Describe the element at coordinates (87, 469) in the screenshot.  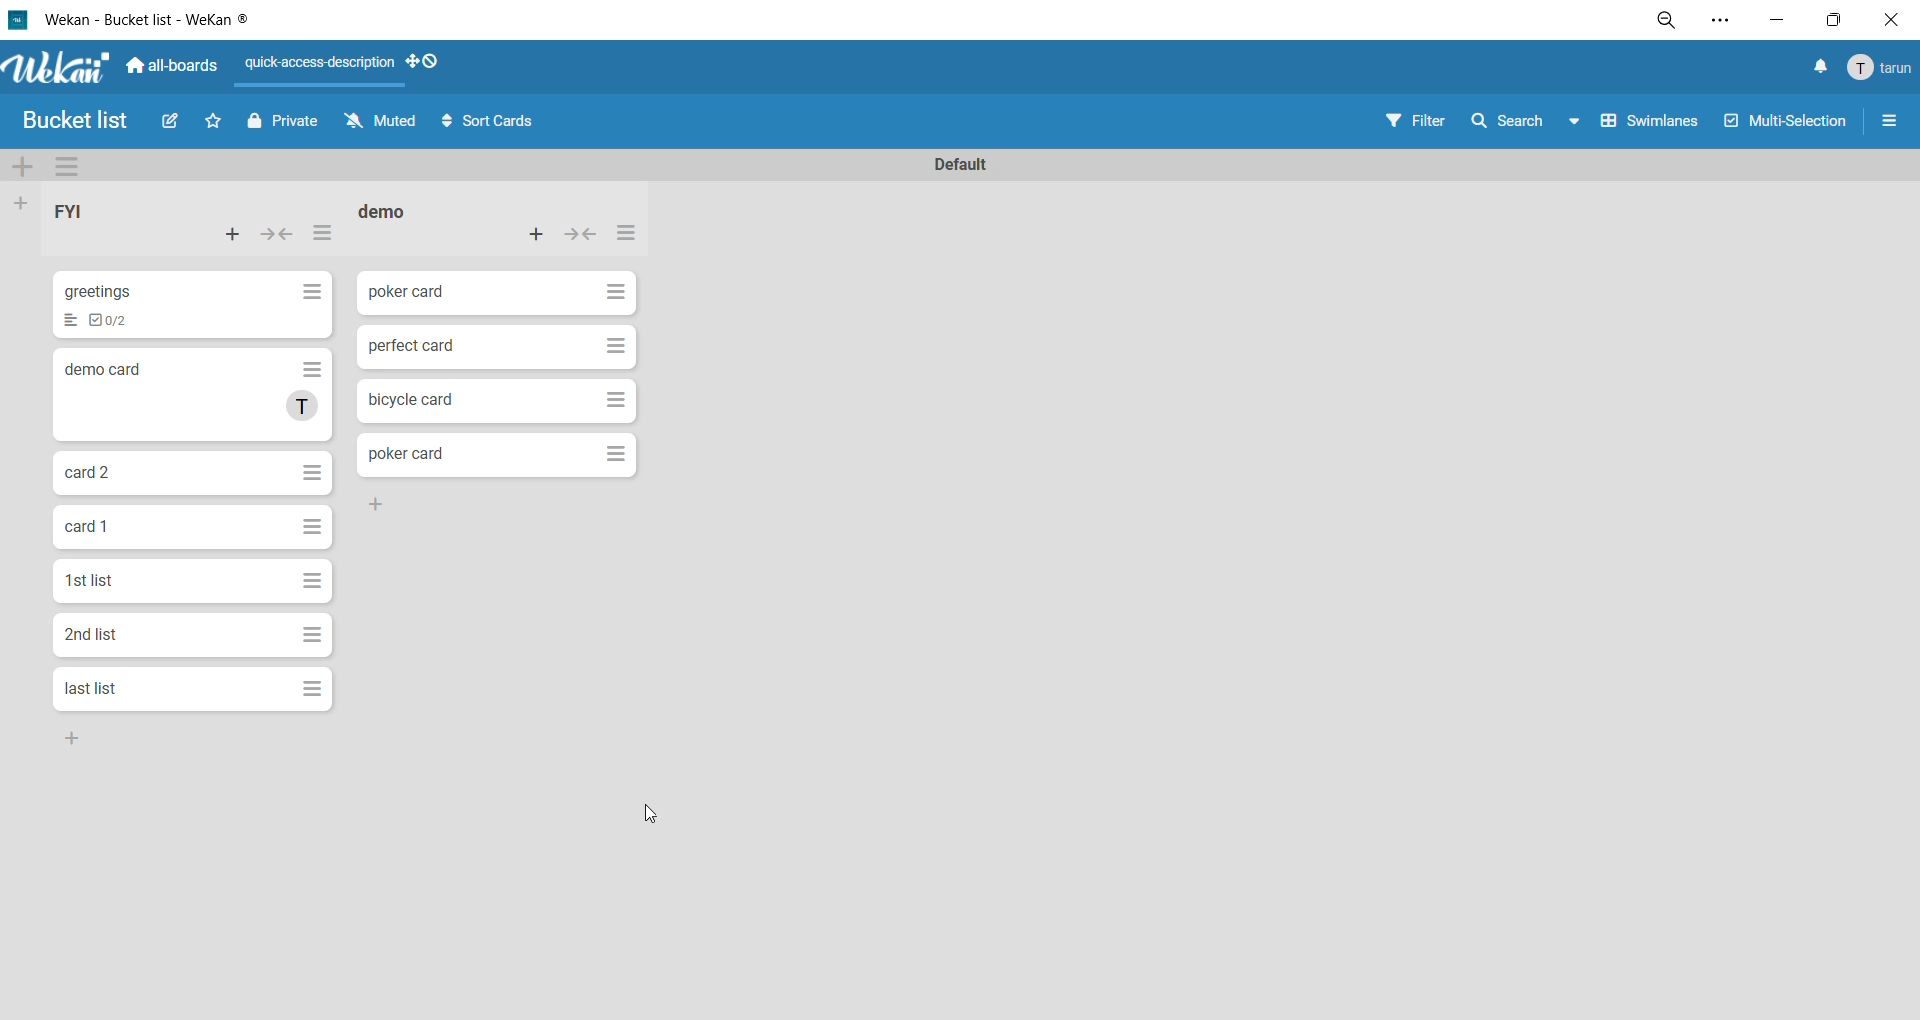
I see `card 2` at that location.